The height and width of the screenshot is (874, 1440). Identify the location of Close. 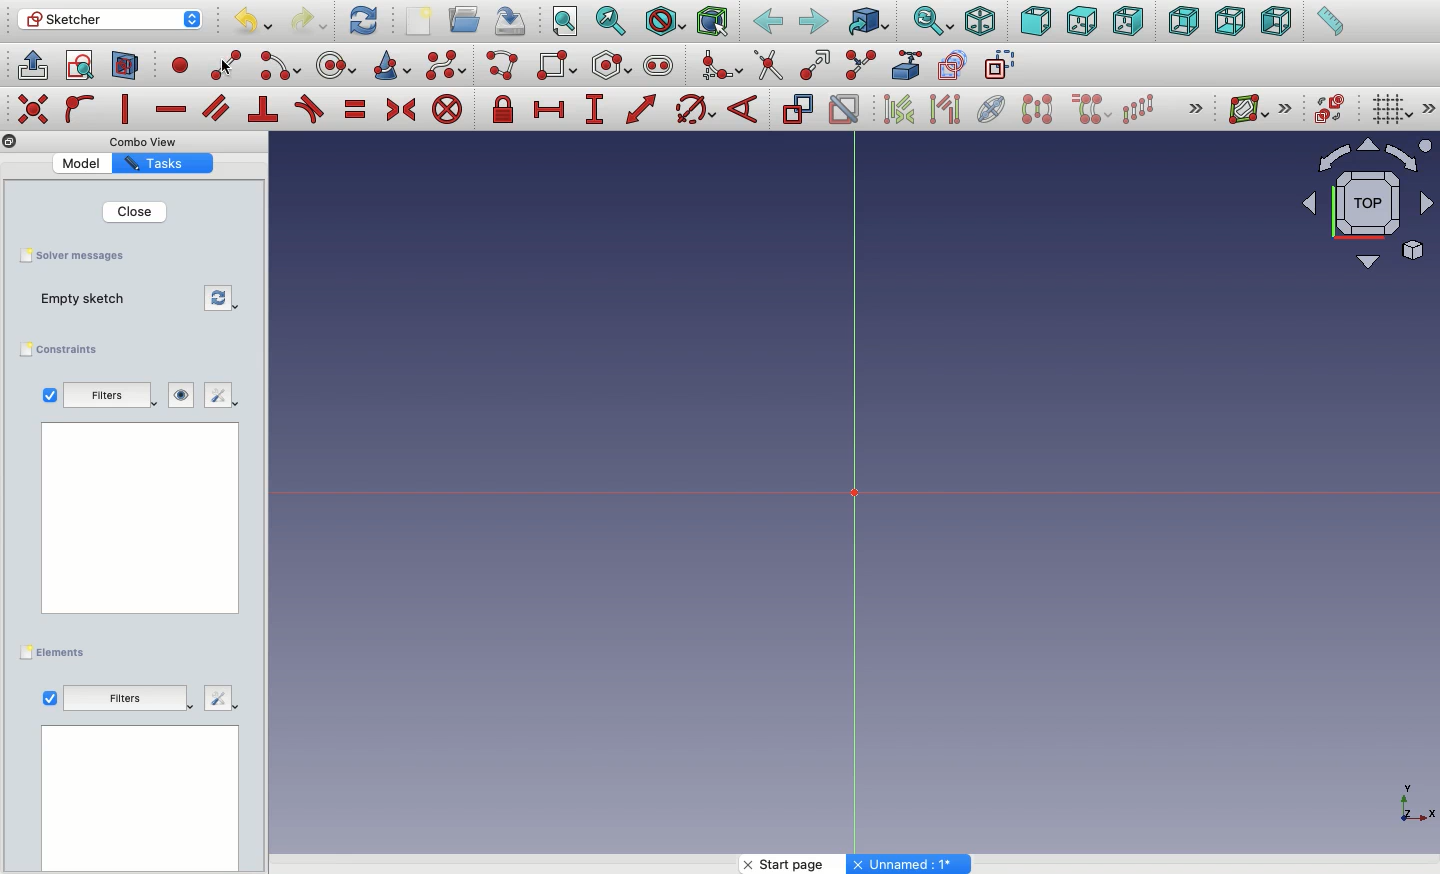
(137, 212).